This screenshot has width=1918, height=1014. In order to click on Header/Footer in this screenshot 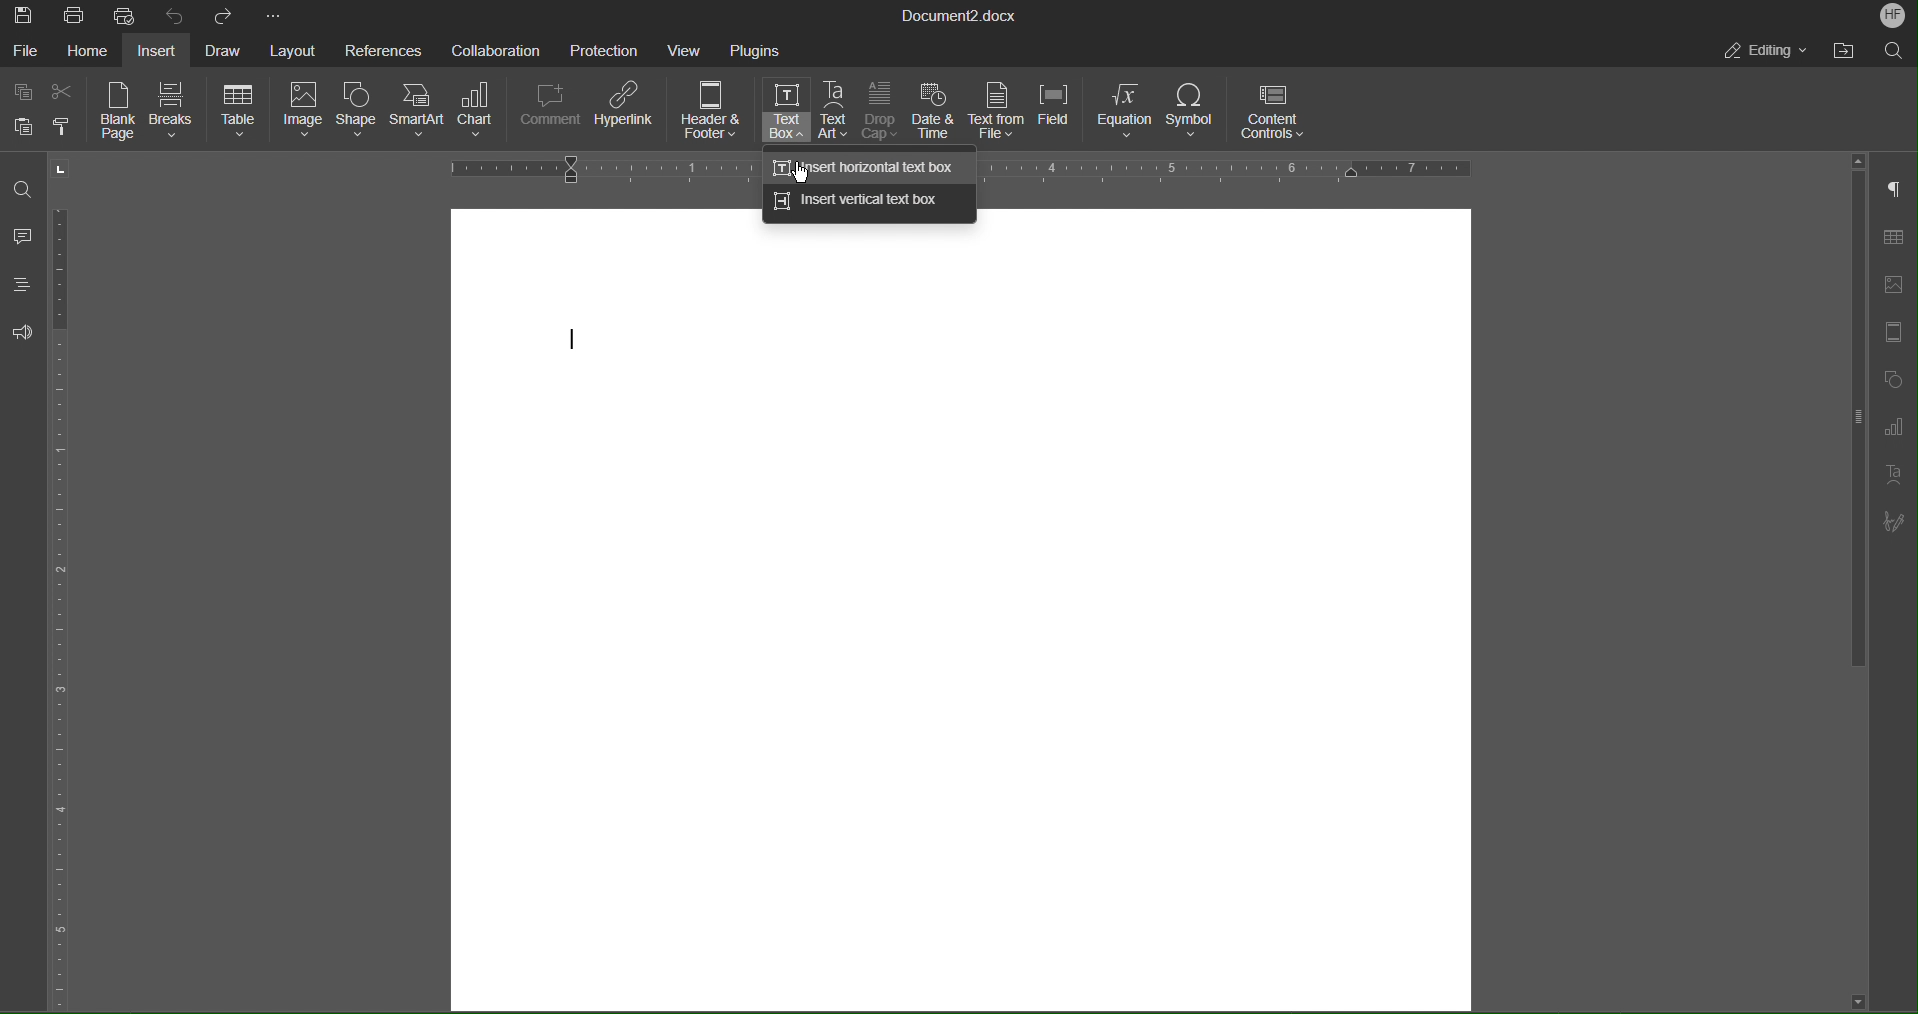, I will do `click(1890, 333)`.